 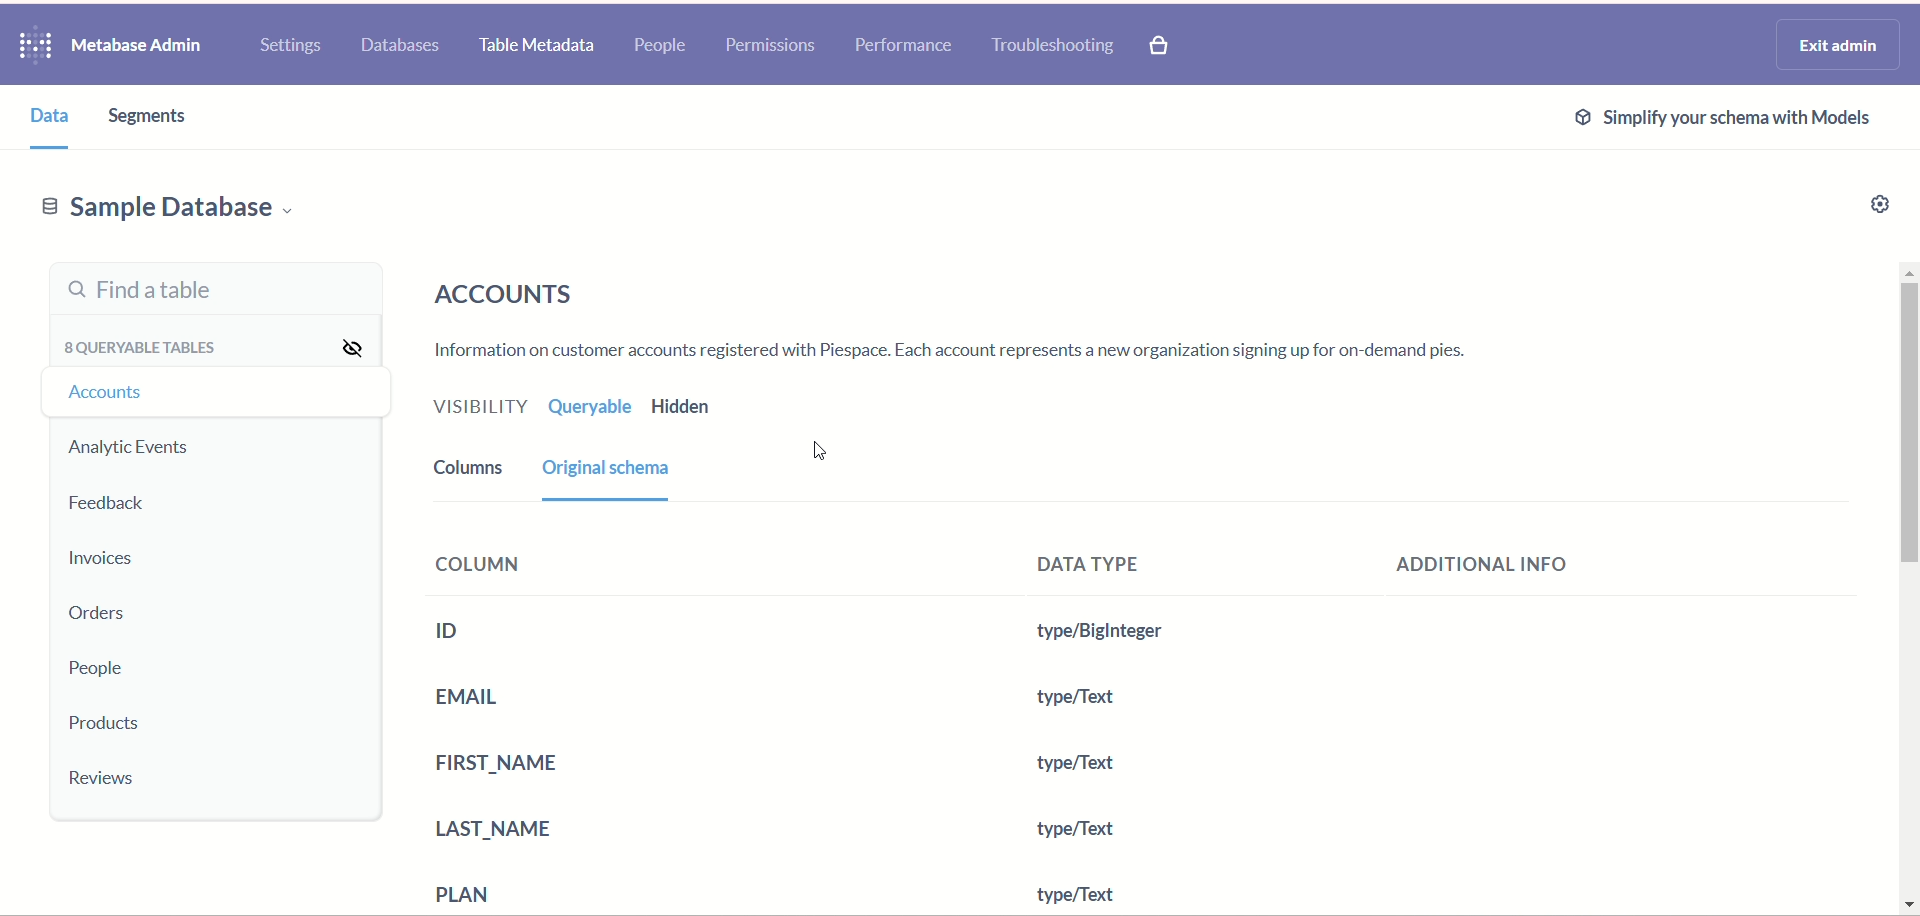 What do you see at coordinates (160, 209) in the screenshot?
I see `sample database` at bounding box center [160, 209].